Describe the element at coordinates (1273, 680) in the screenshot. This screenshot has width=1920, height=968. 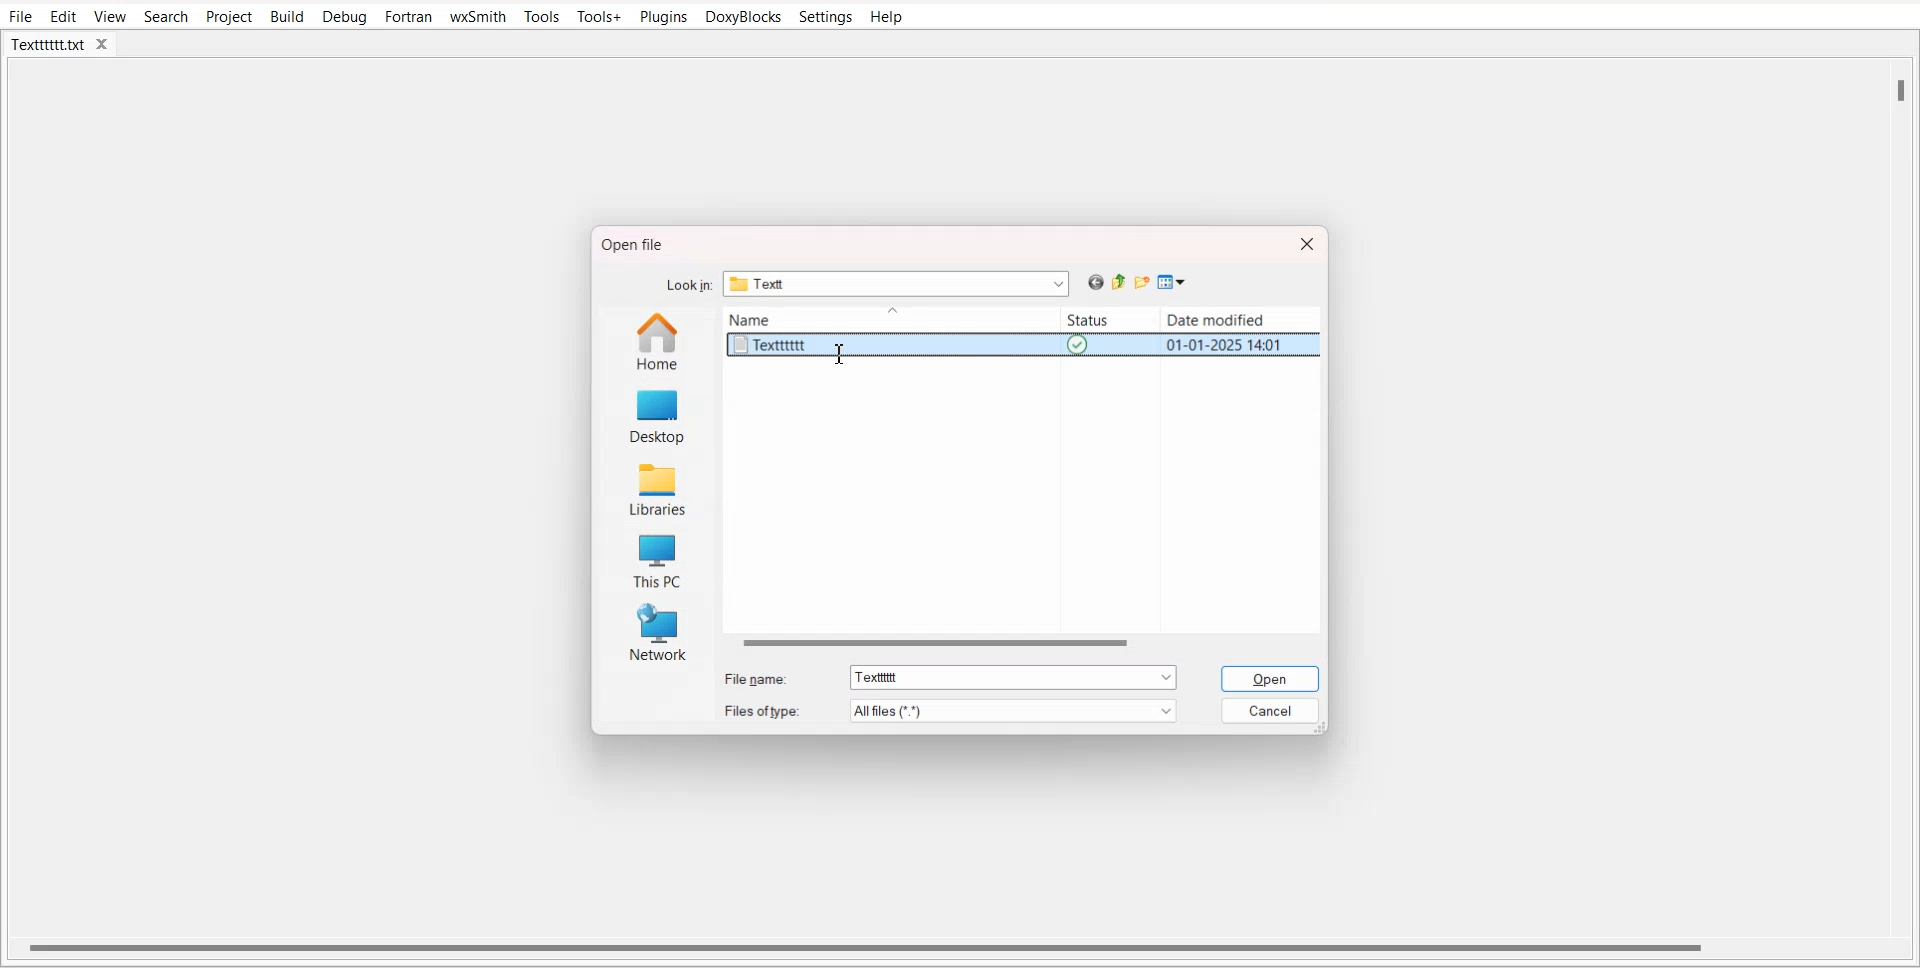
I see `Open` at that location.